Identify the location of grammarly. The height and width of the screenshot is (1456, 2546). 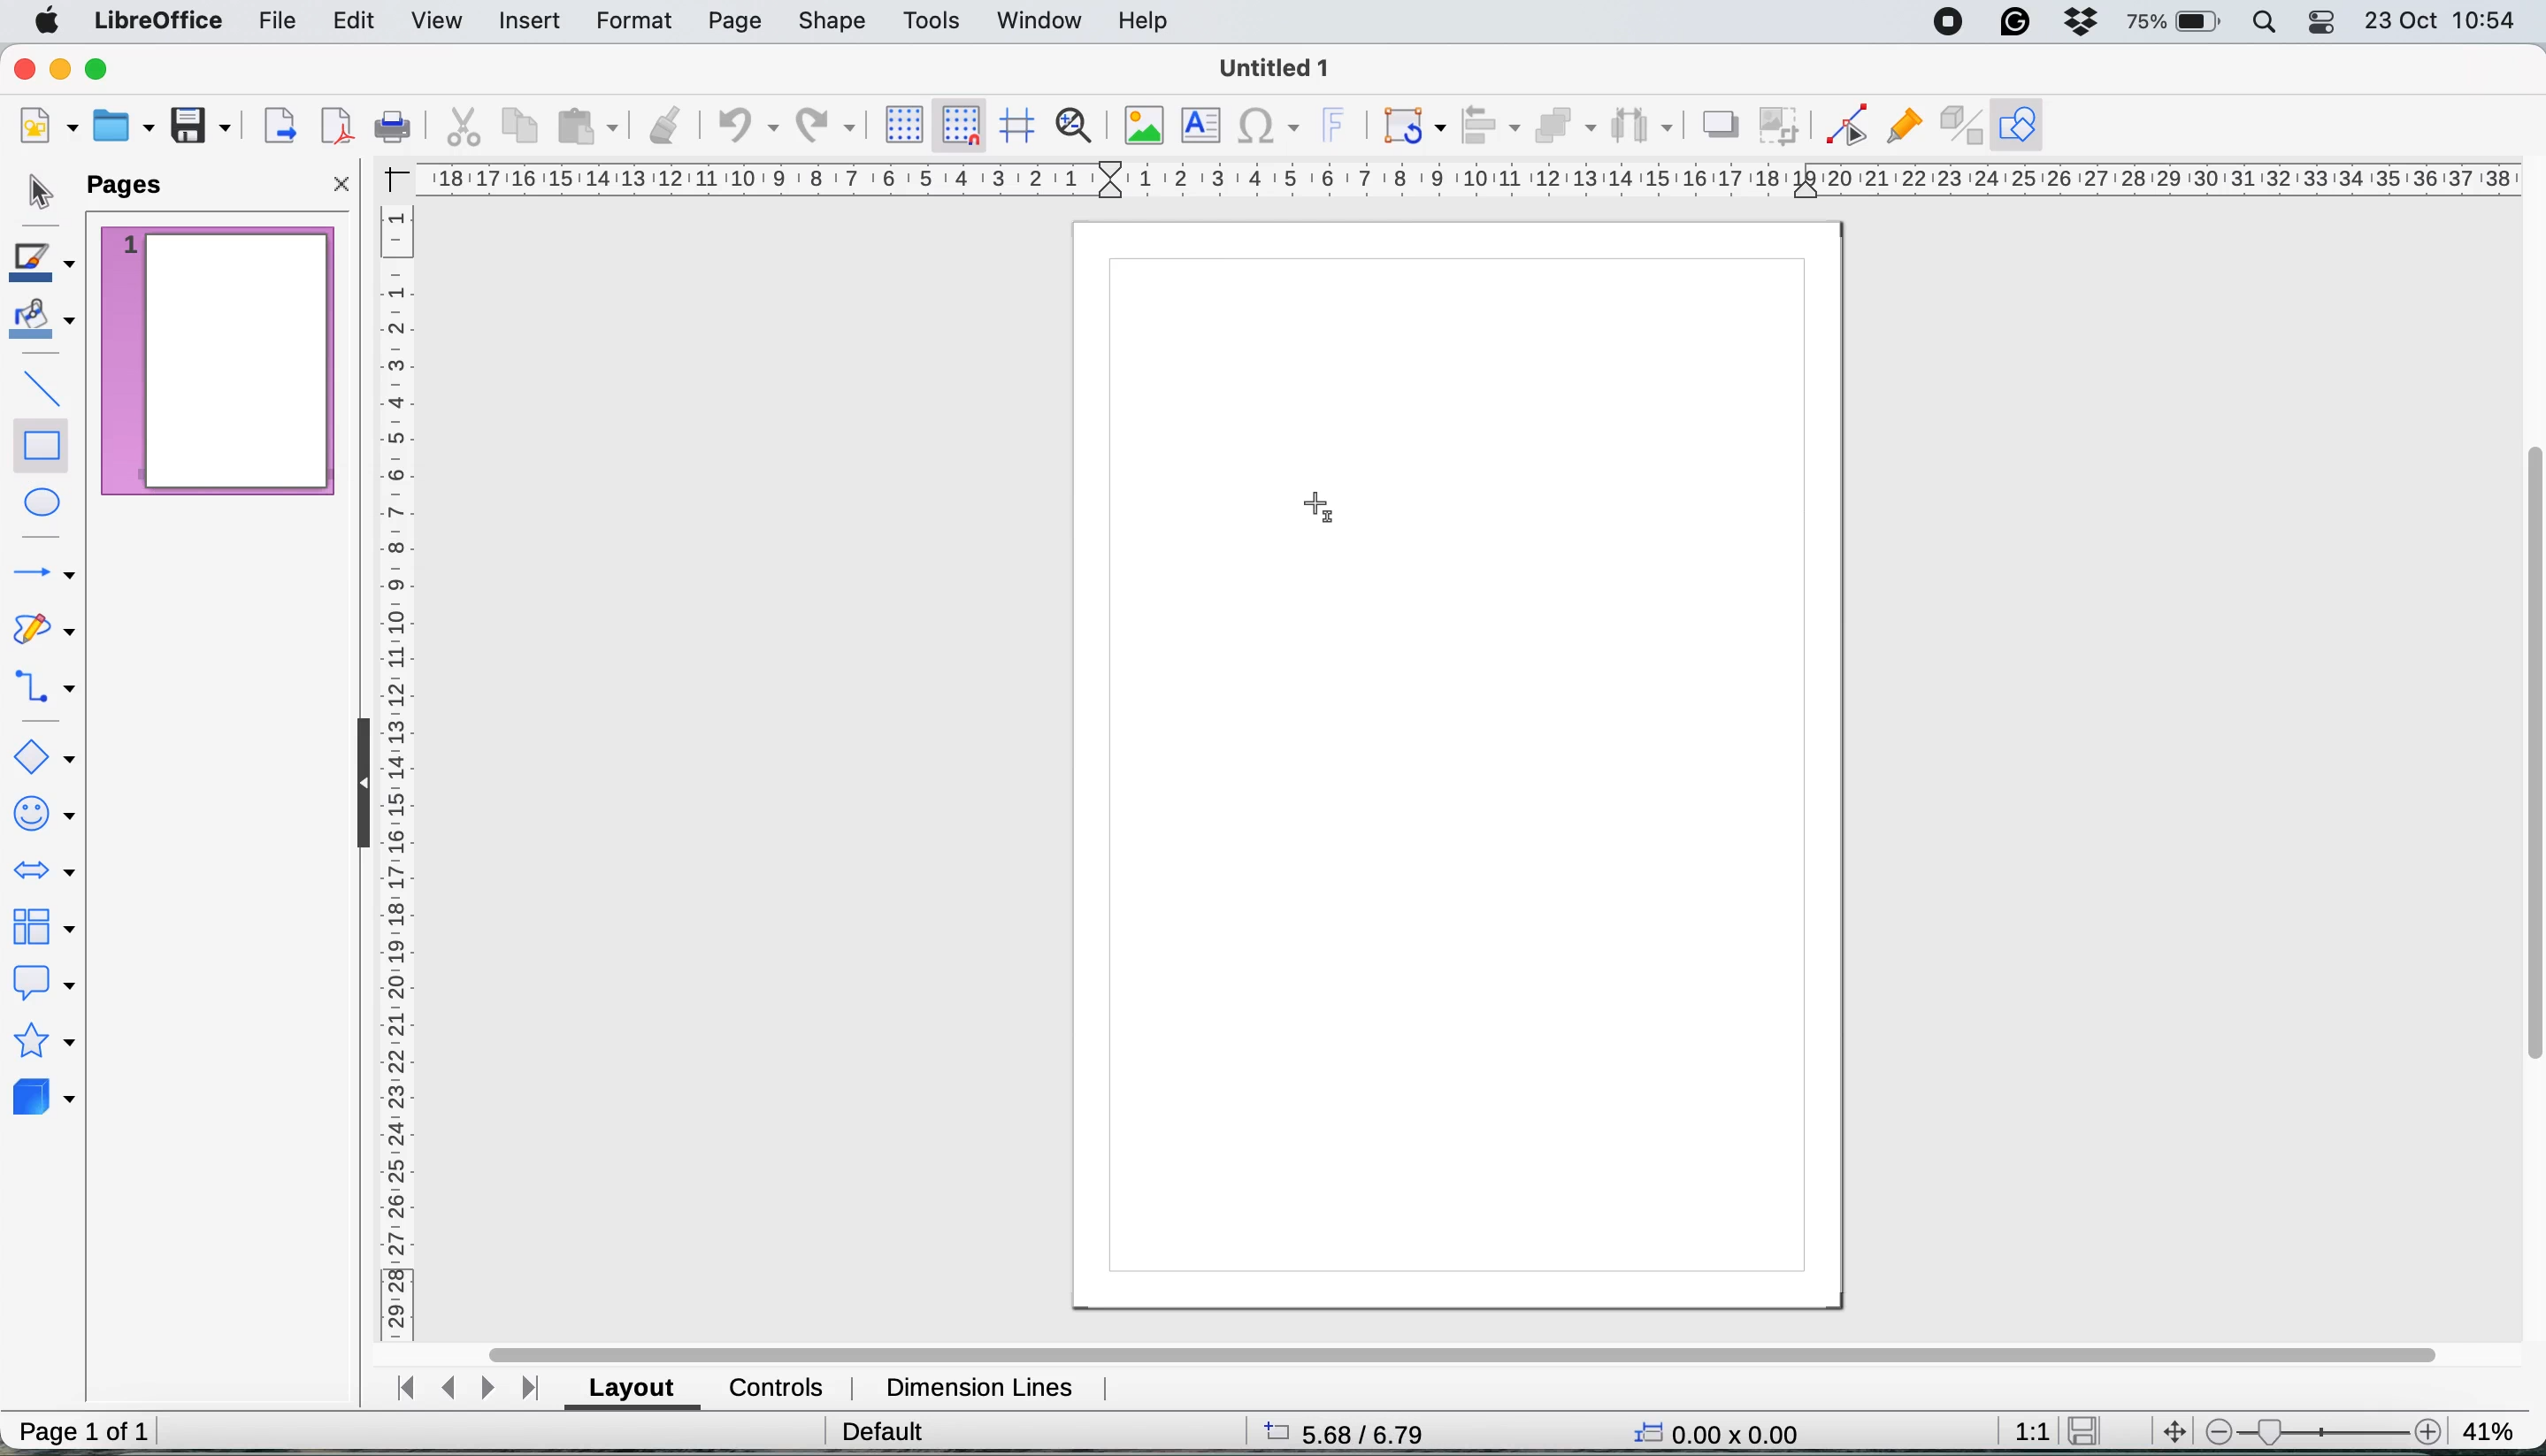
(2015, 21).